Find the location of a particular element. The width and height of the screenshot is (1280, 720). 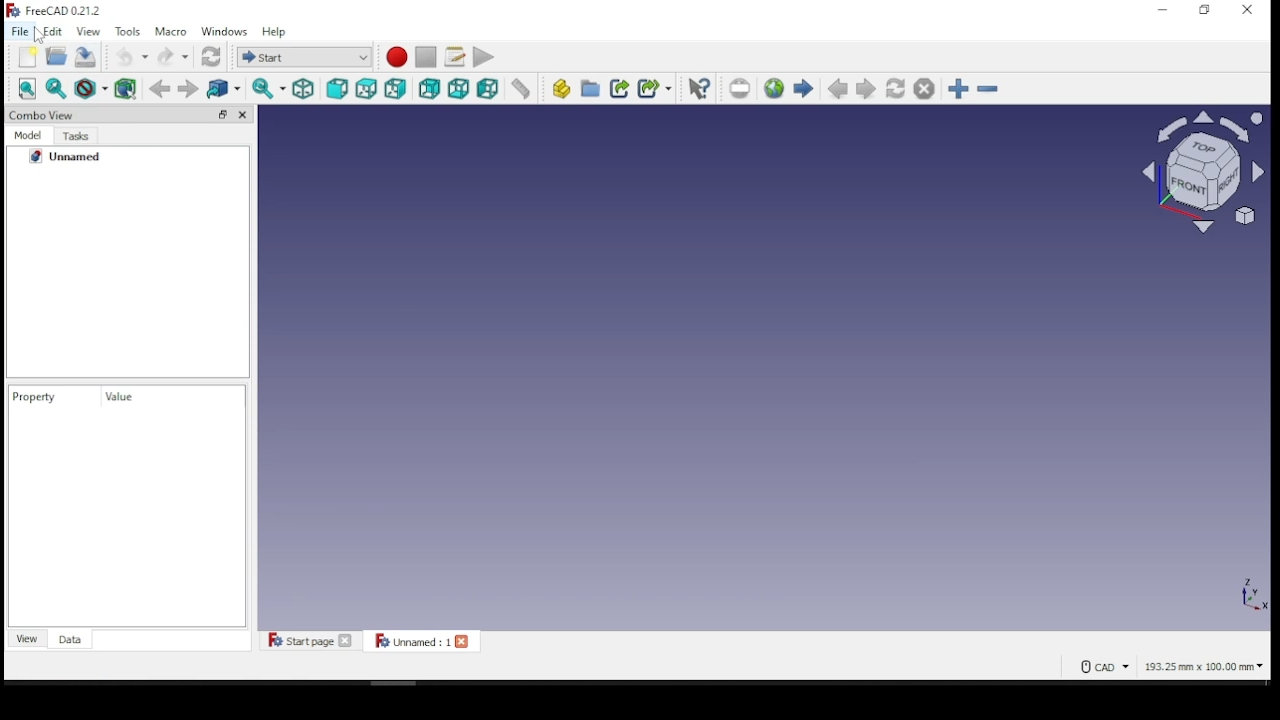

isometric is located at coordinates (304, 88).